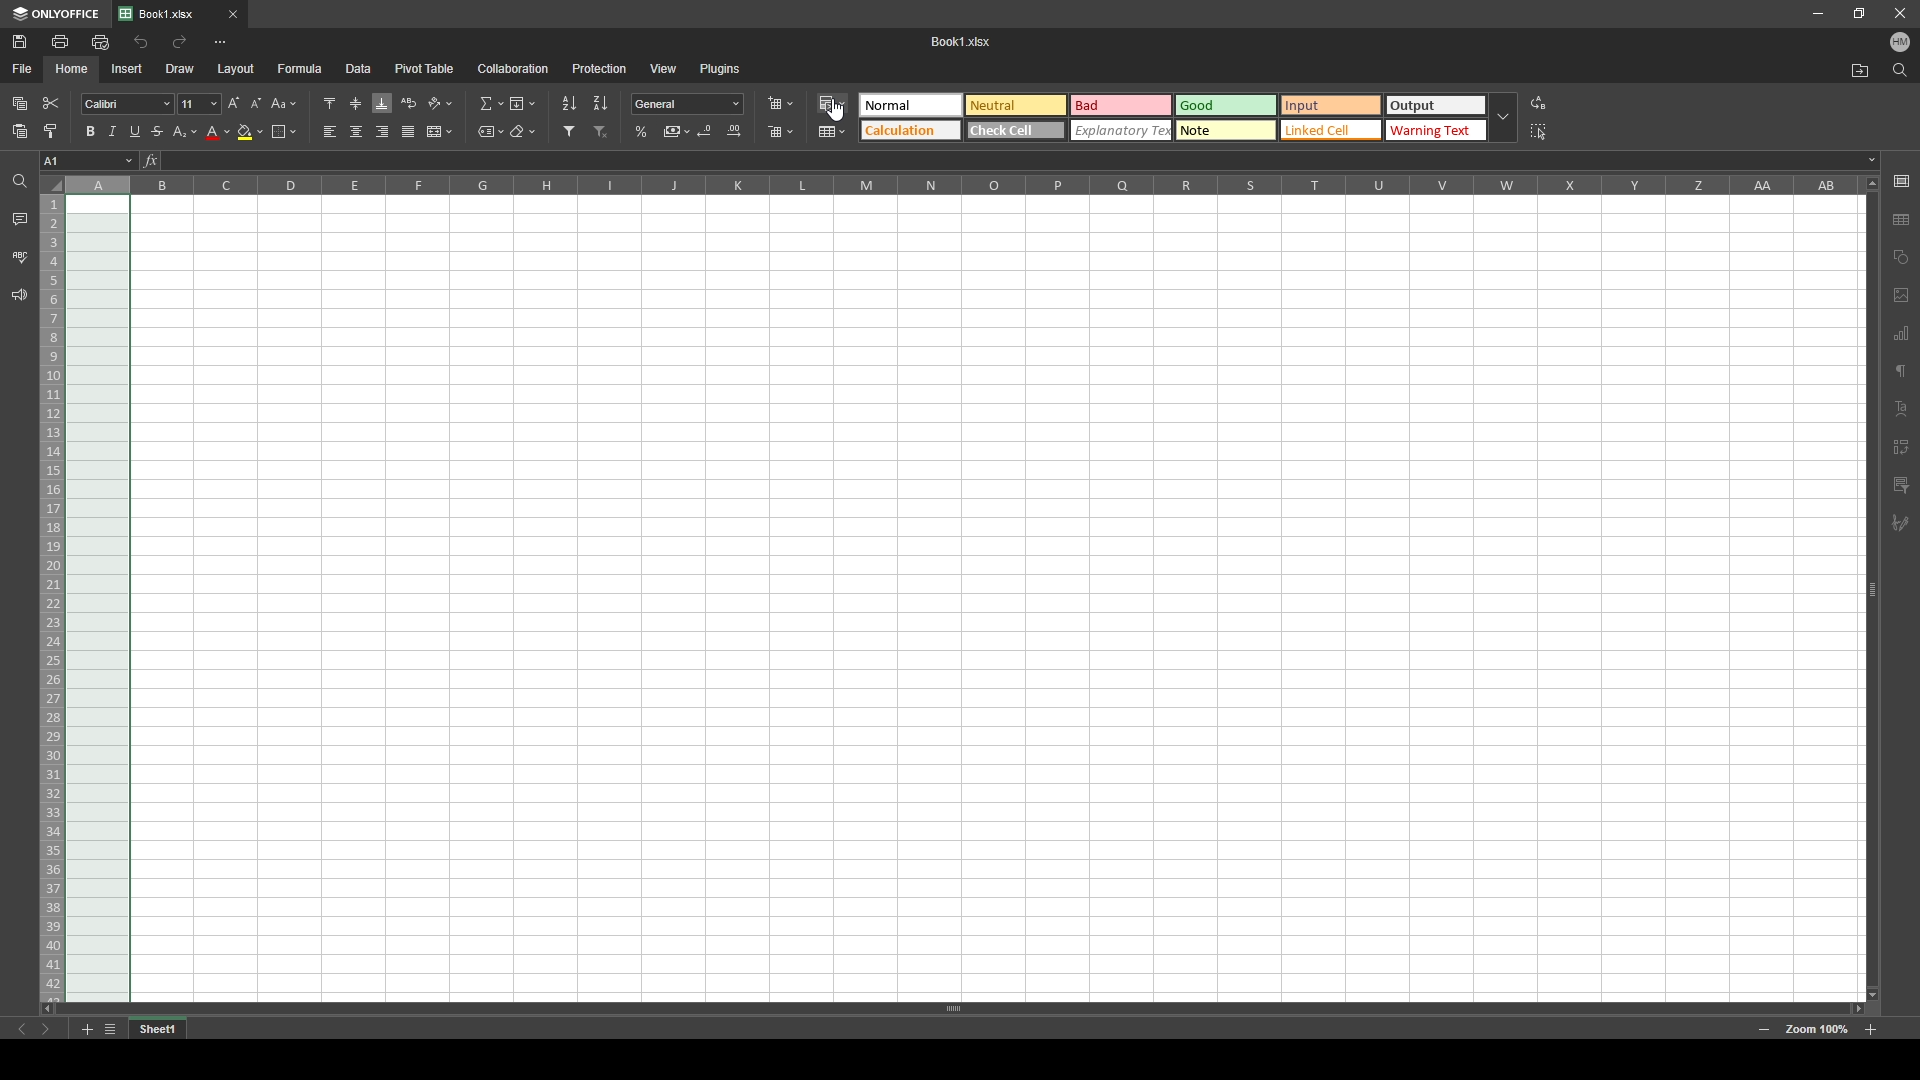 The height and width of the screenshot is (1080, 1920). What do you see at coordinates (359, 67) in the screenshot?
I see `data` at bounding box center [359, 67].